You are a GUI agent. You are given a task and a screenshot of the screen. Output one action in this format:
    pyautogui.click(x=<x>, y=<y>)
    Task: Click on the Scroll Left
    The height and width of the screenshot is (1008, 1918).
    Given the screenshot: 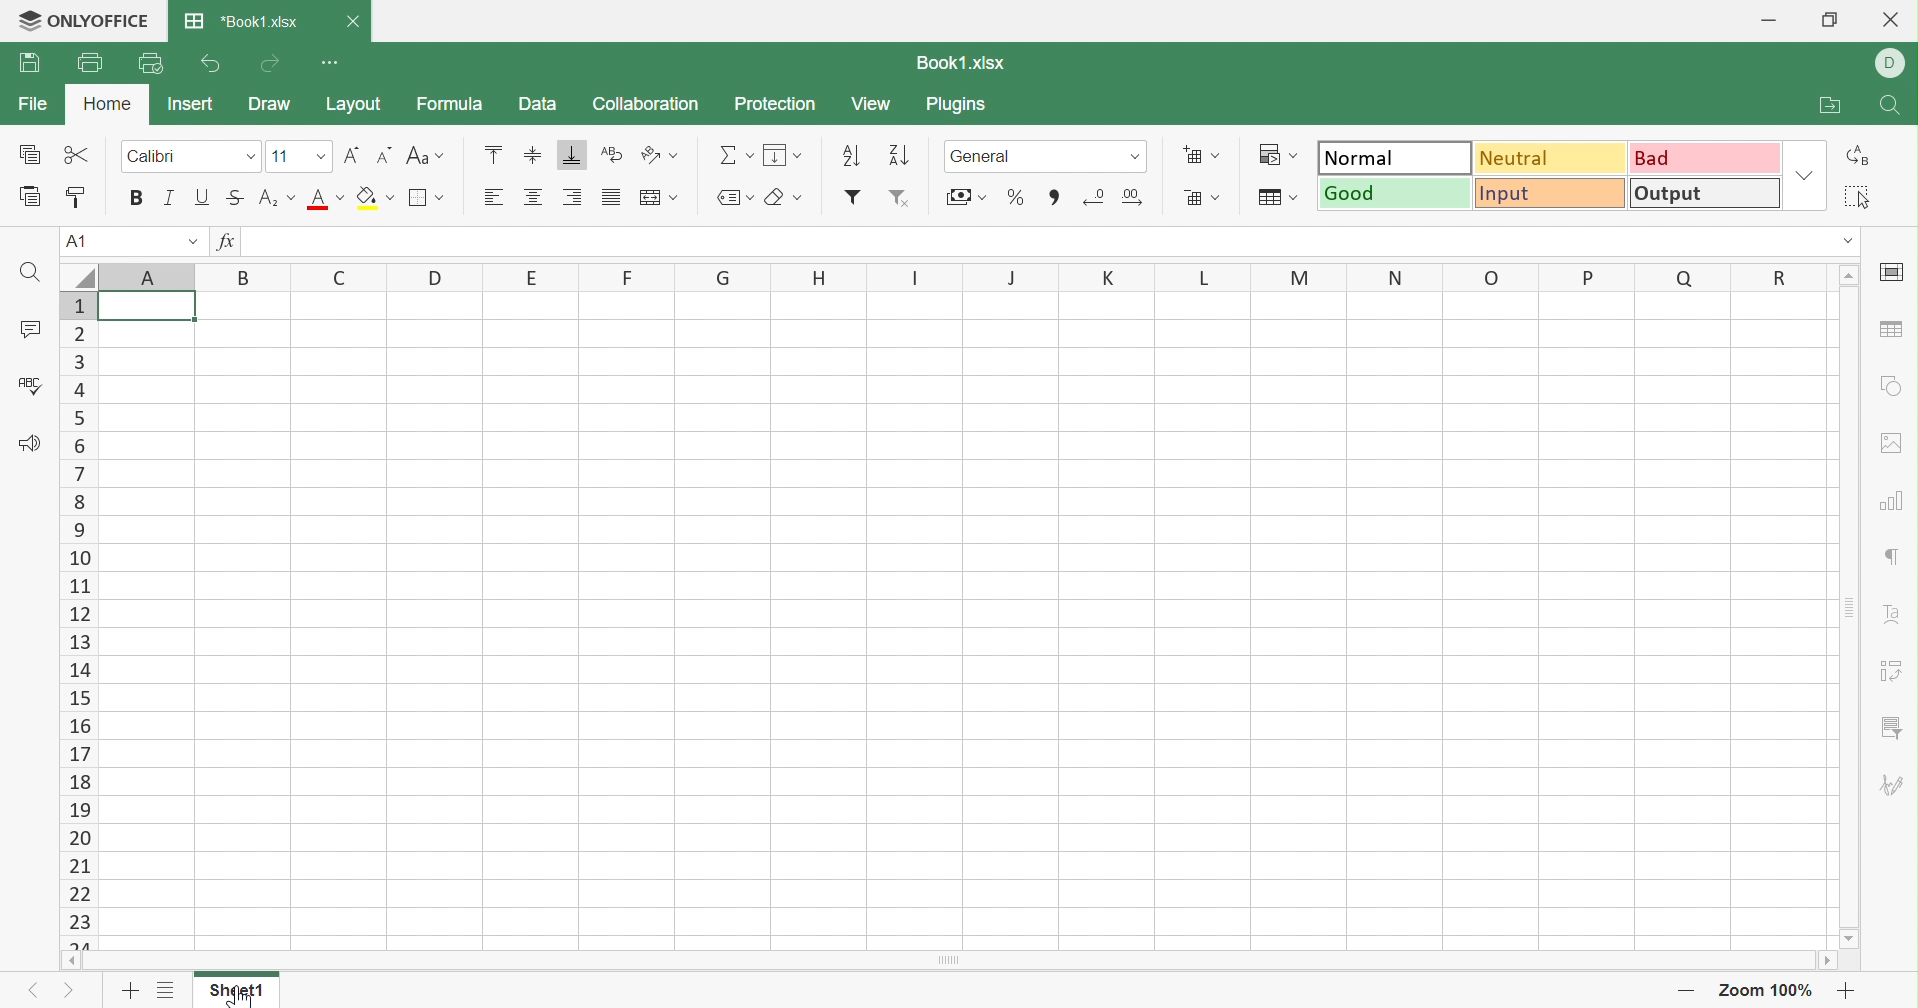 What is the action you would take?
    pyautogui.click(x=71, y=960)
    